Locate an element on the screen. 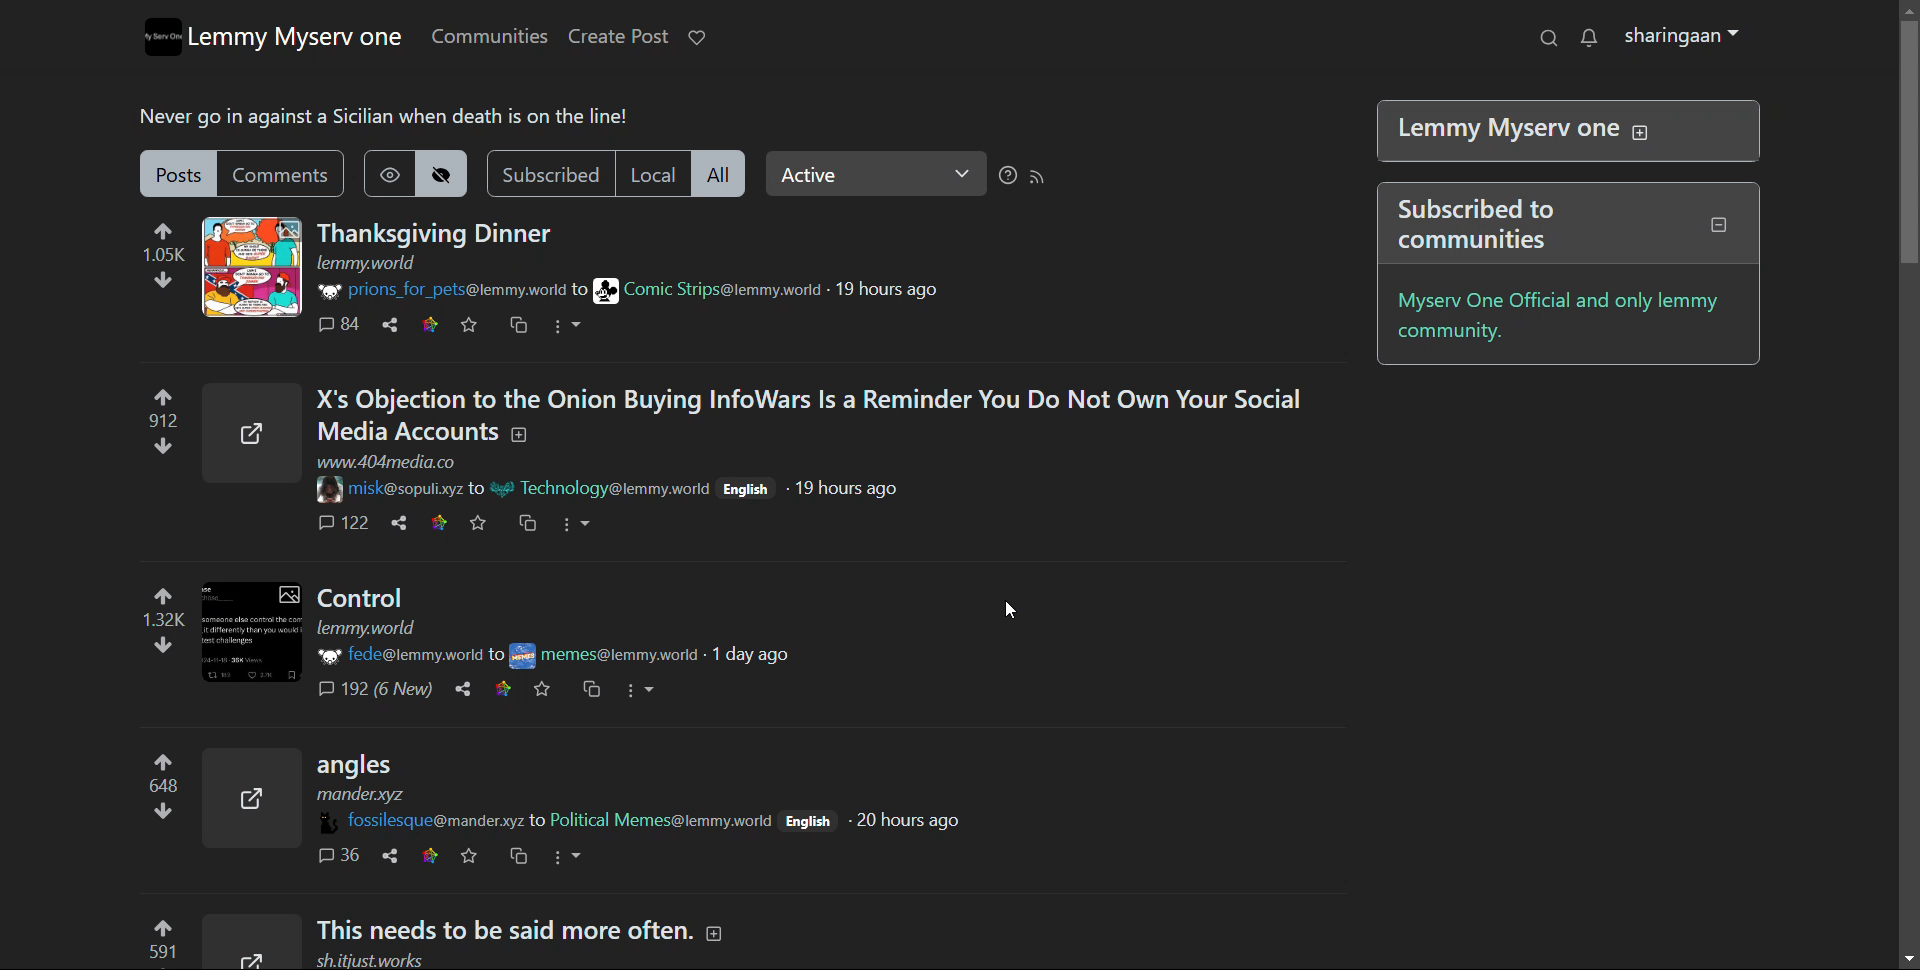  Post on "This needs to be said more often." is located at coordinates (536, 930).